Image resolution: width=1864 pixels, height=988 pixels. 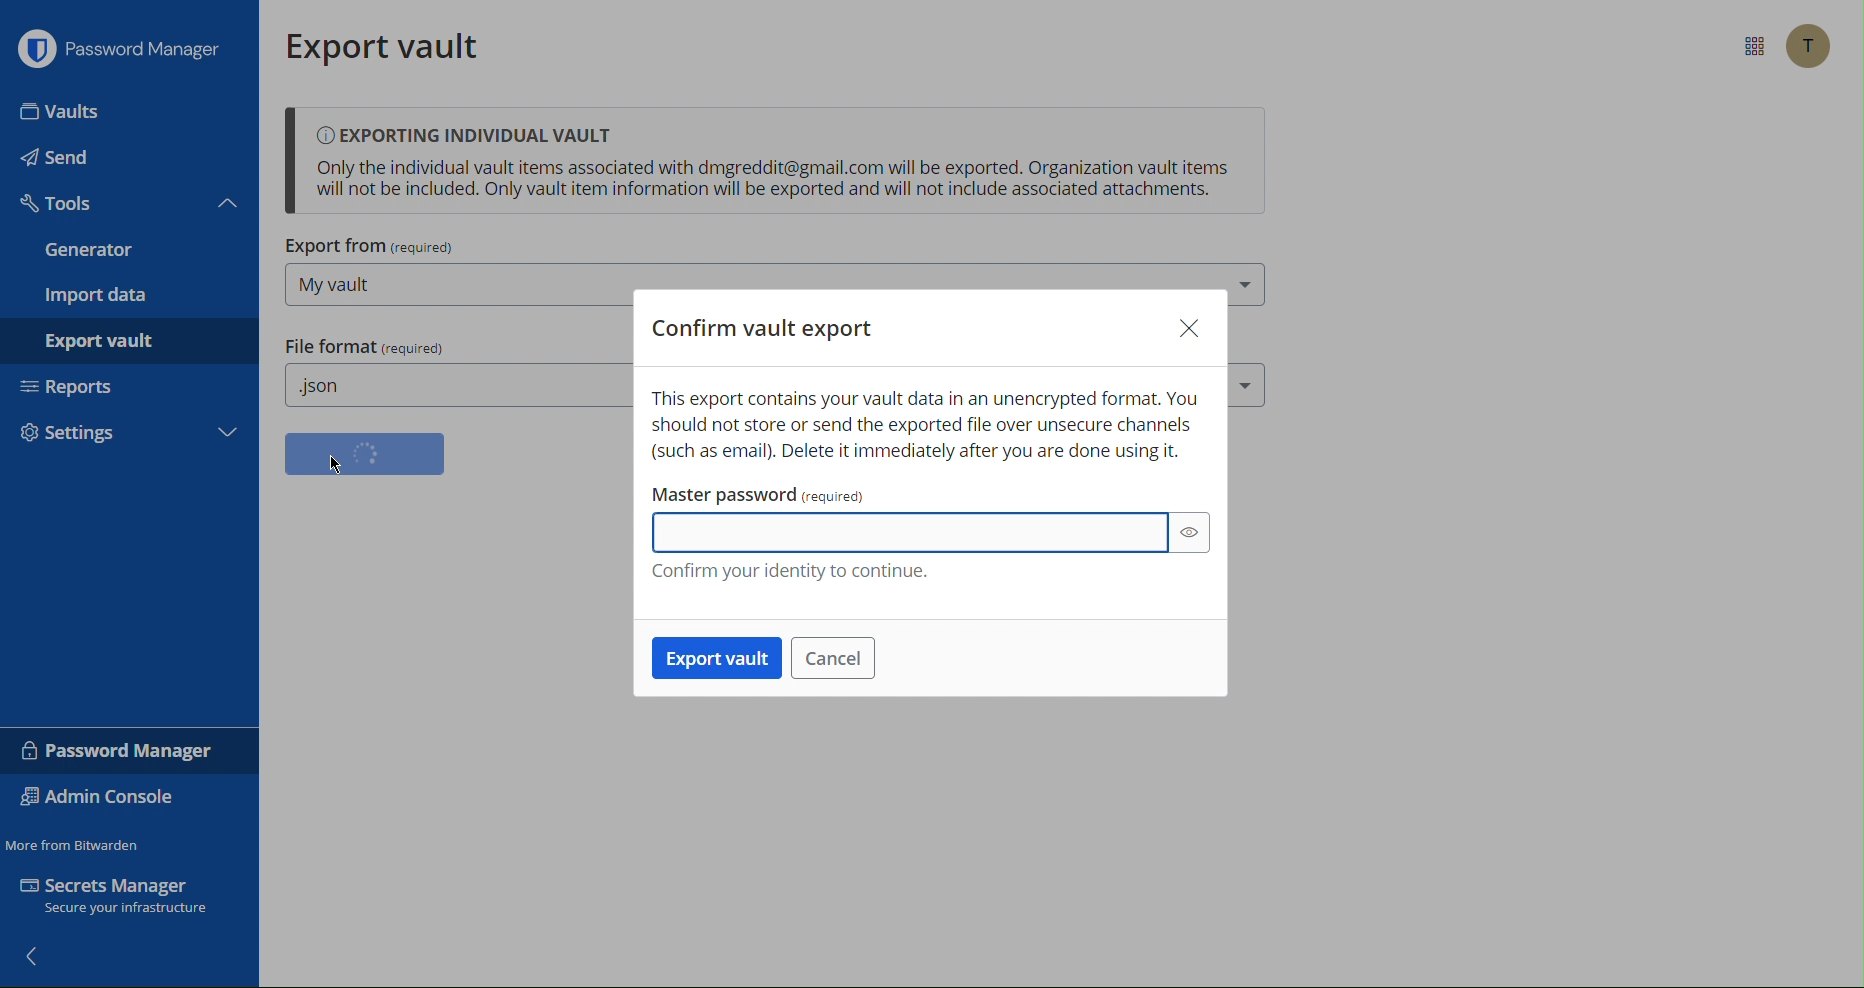 What do you see at coordinates (115, 750) in the screenshot?
I see `Password Manager` at bounding box center [115, 750].